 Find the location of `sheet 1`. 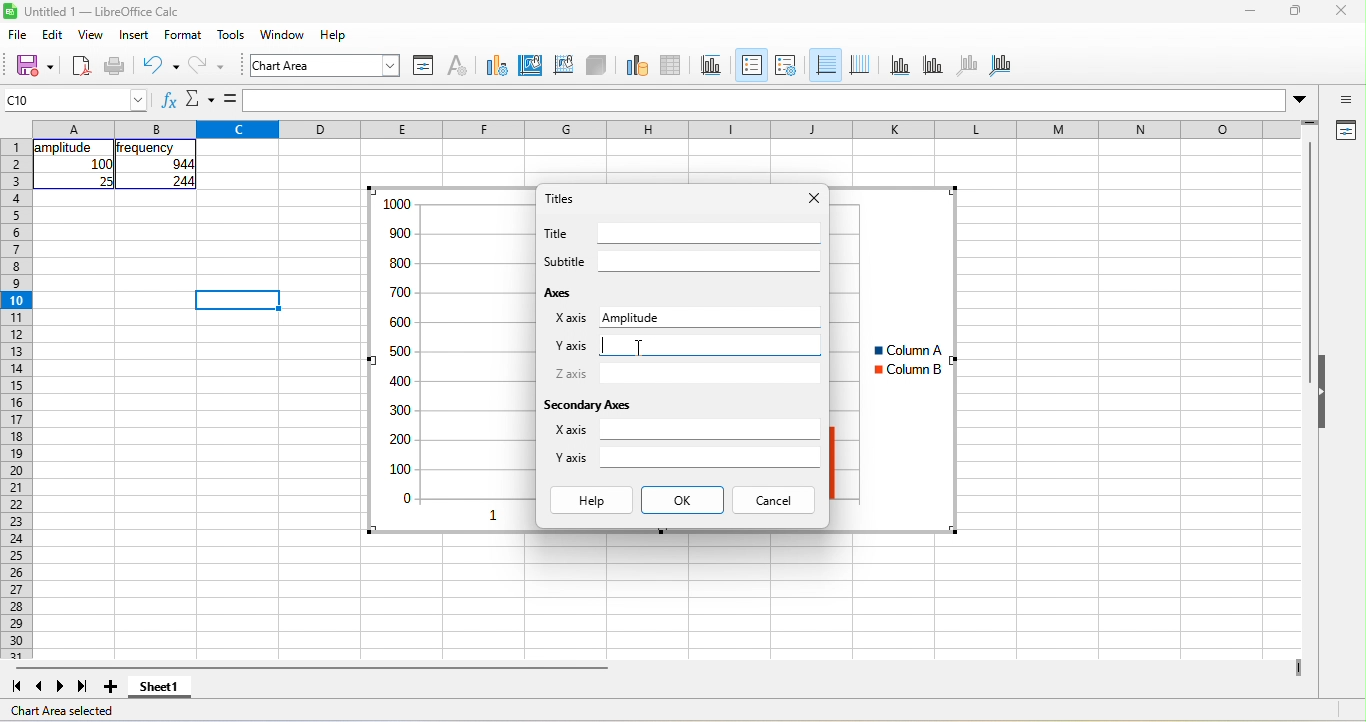

sheet 1 is located at coordinates (160, 687).